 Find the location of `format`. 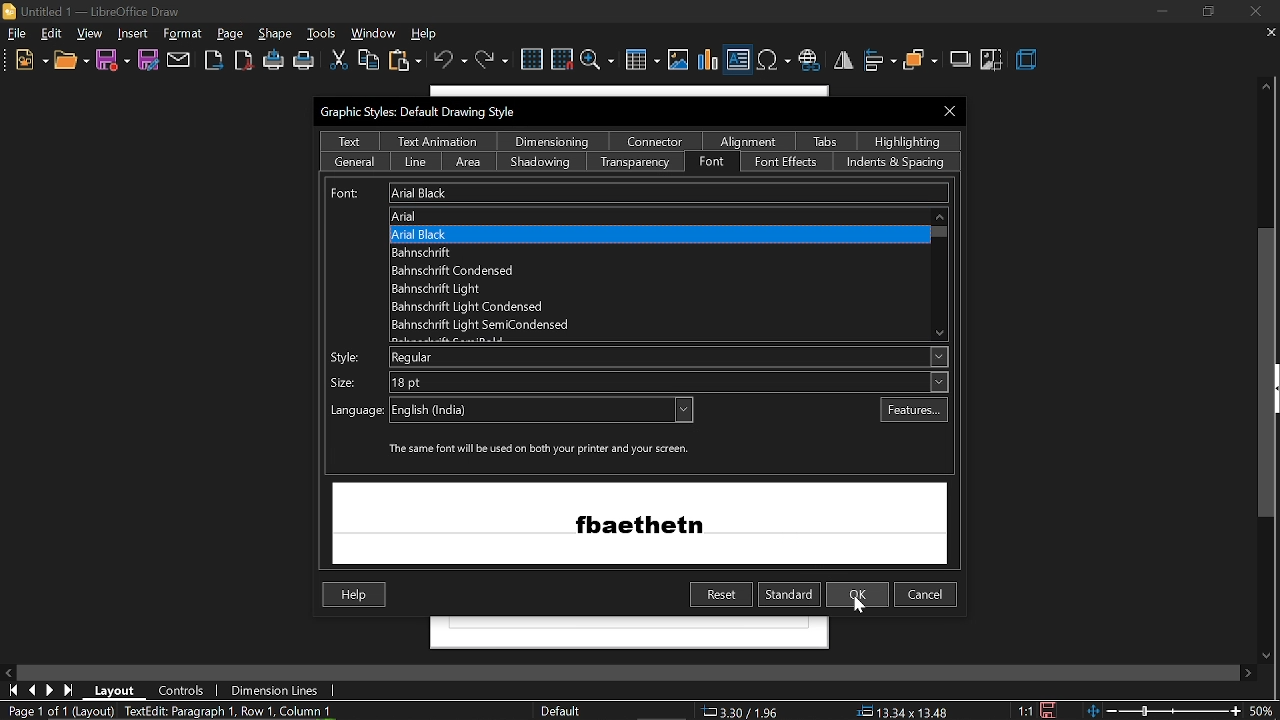

format is located at coordinates (231, 34).